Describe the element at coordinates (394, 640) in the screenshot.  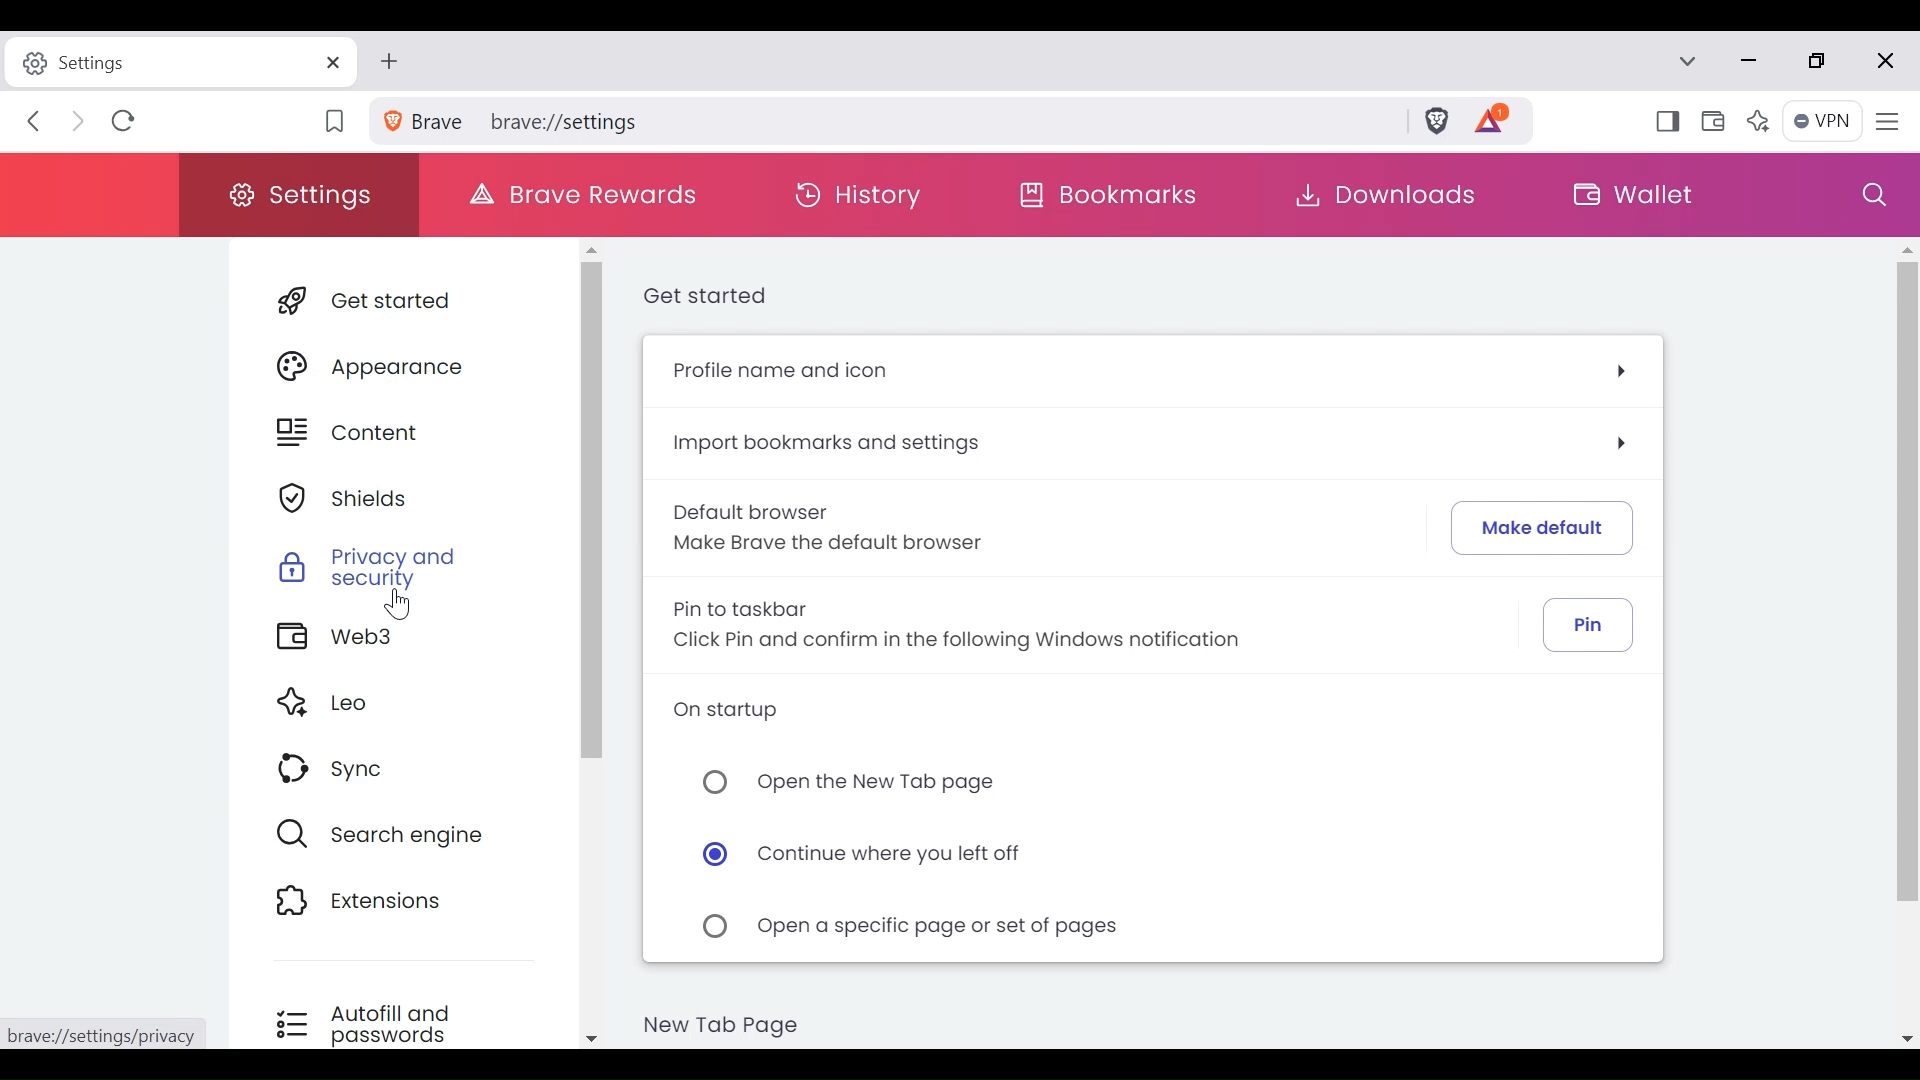
I see `Web3` at that location.